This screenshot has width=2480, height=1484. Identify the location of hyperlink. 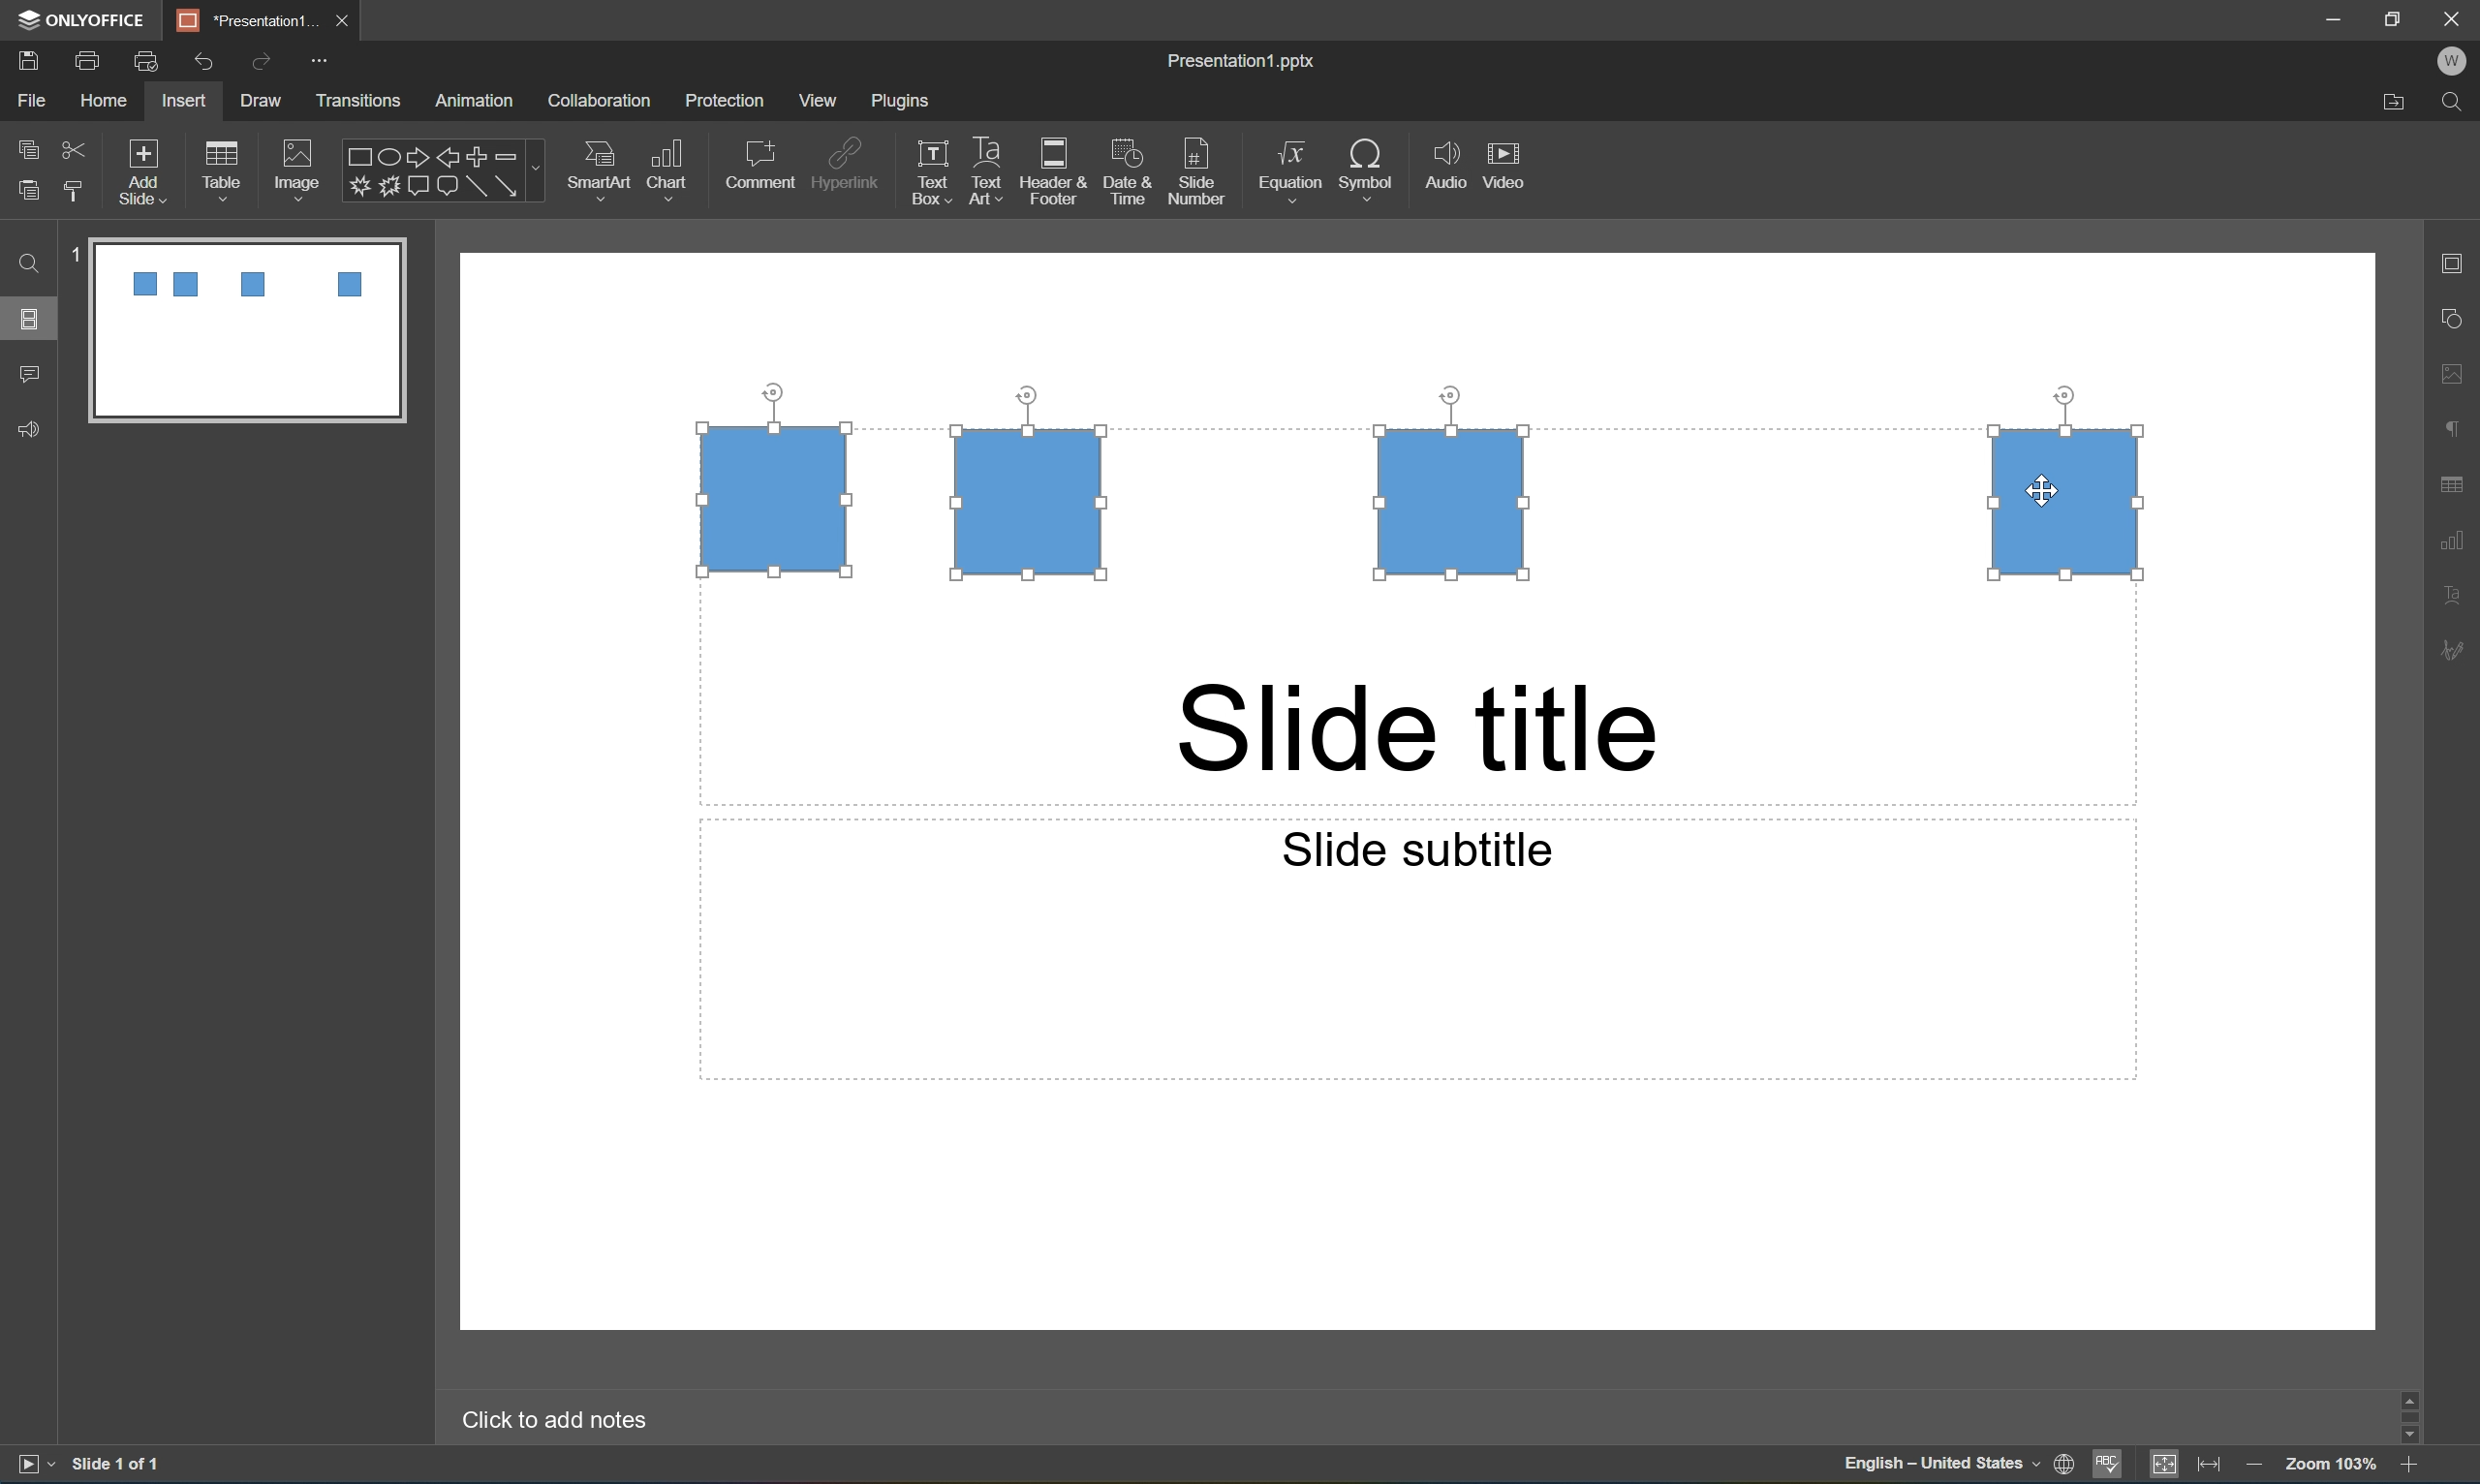
(848, 161).